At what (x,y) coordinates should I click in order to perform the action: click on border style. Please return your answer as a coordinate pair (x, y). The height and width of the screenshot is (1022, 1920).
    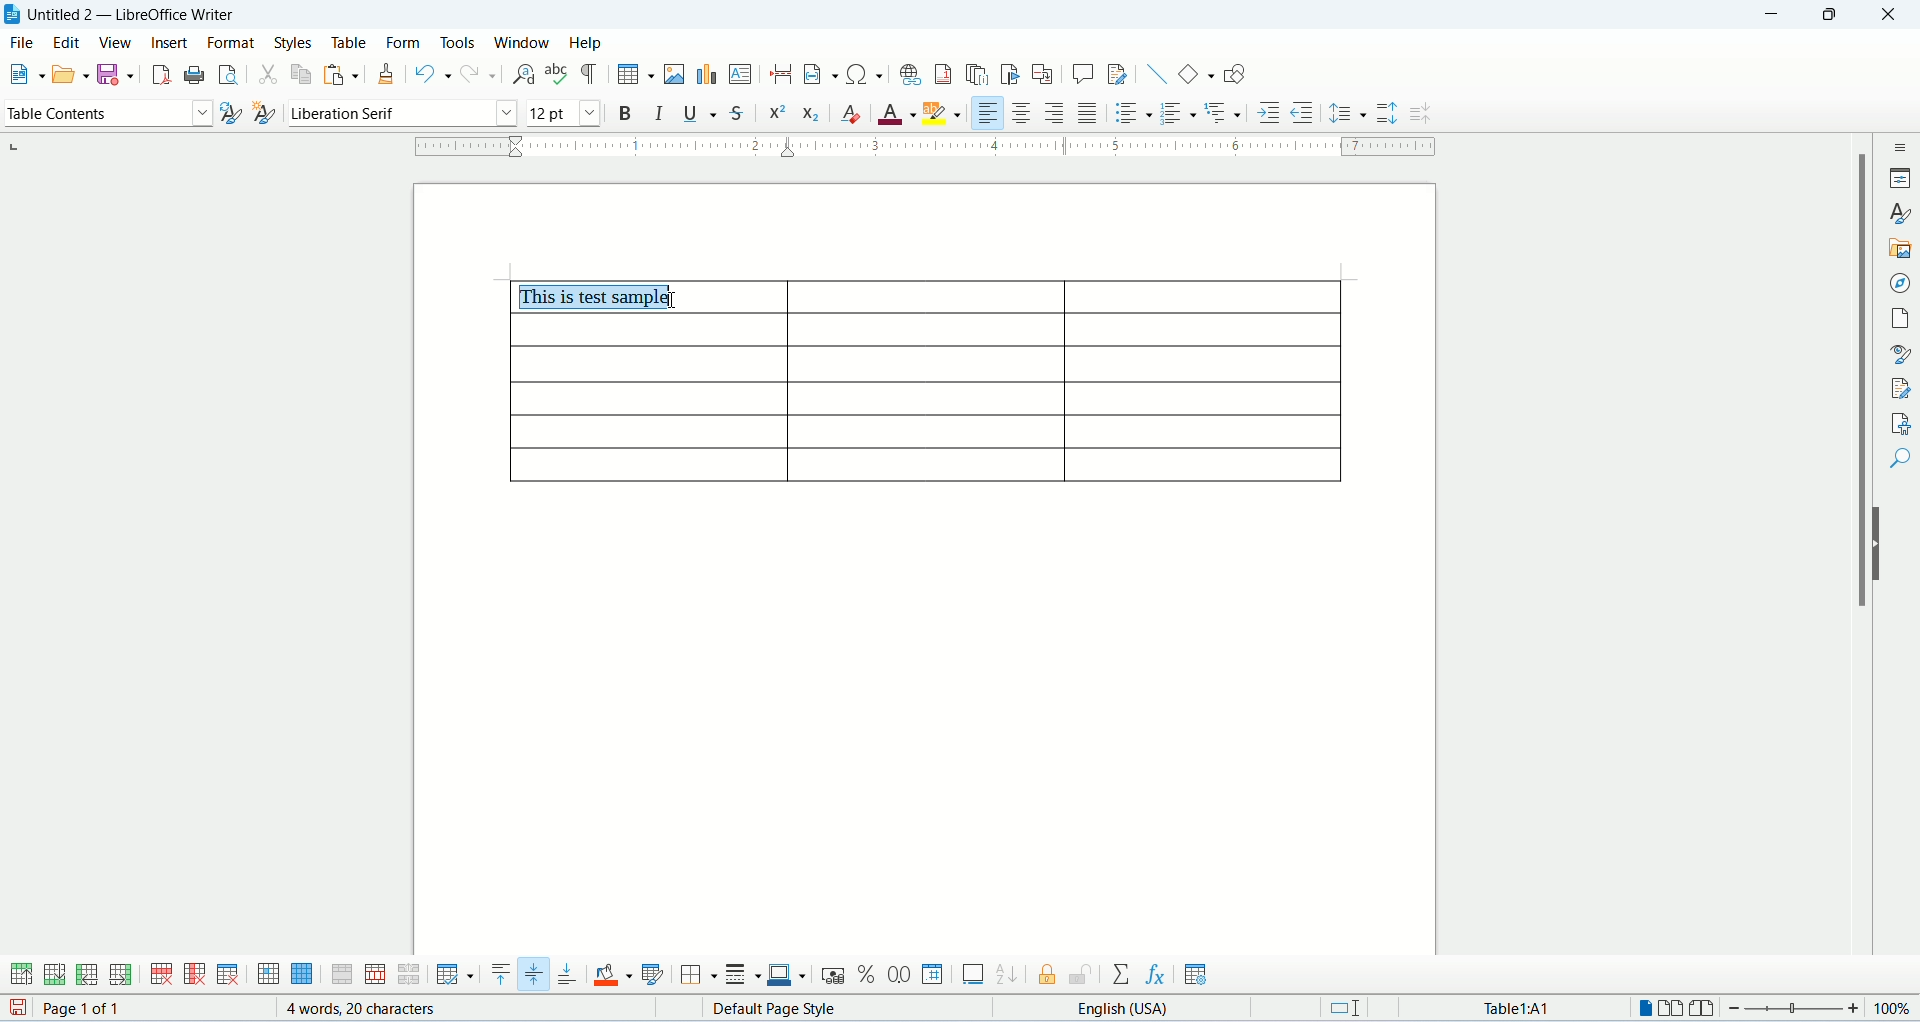
    Looking at the image, I should click on (744, 975).